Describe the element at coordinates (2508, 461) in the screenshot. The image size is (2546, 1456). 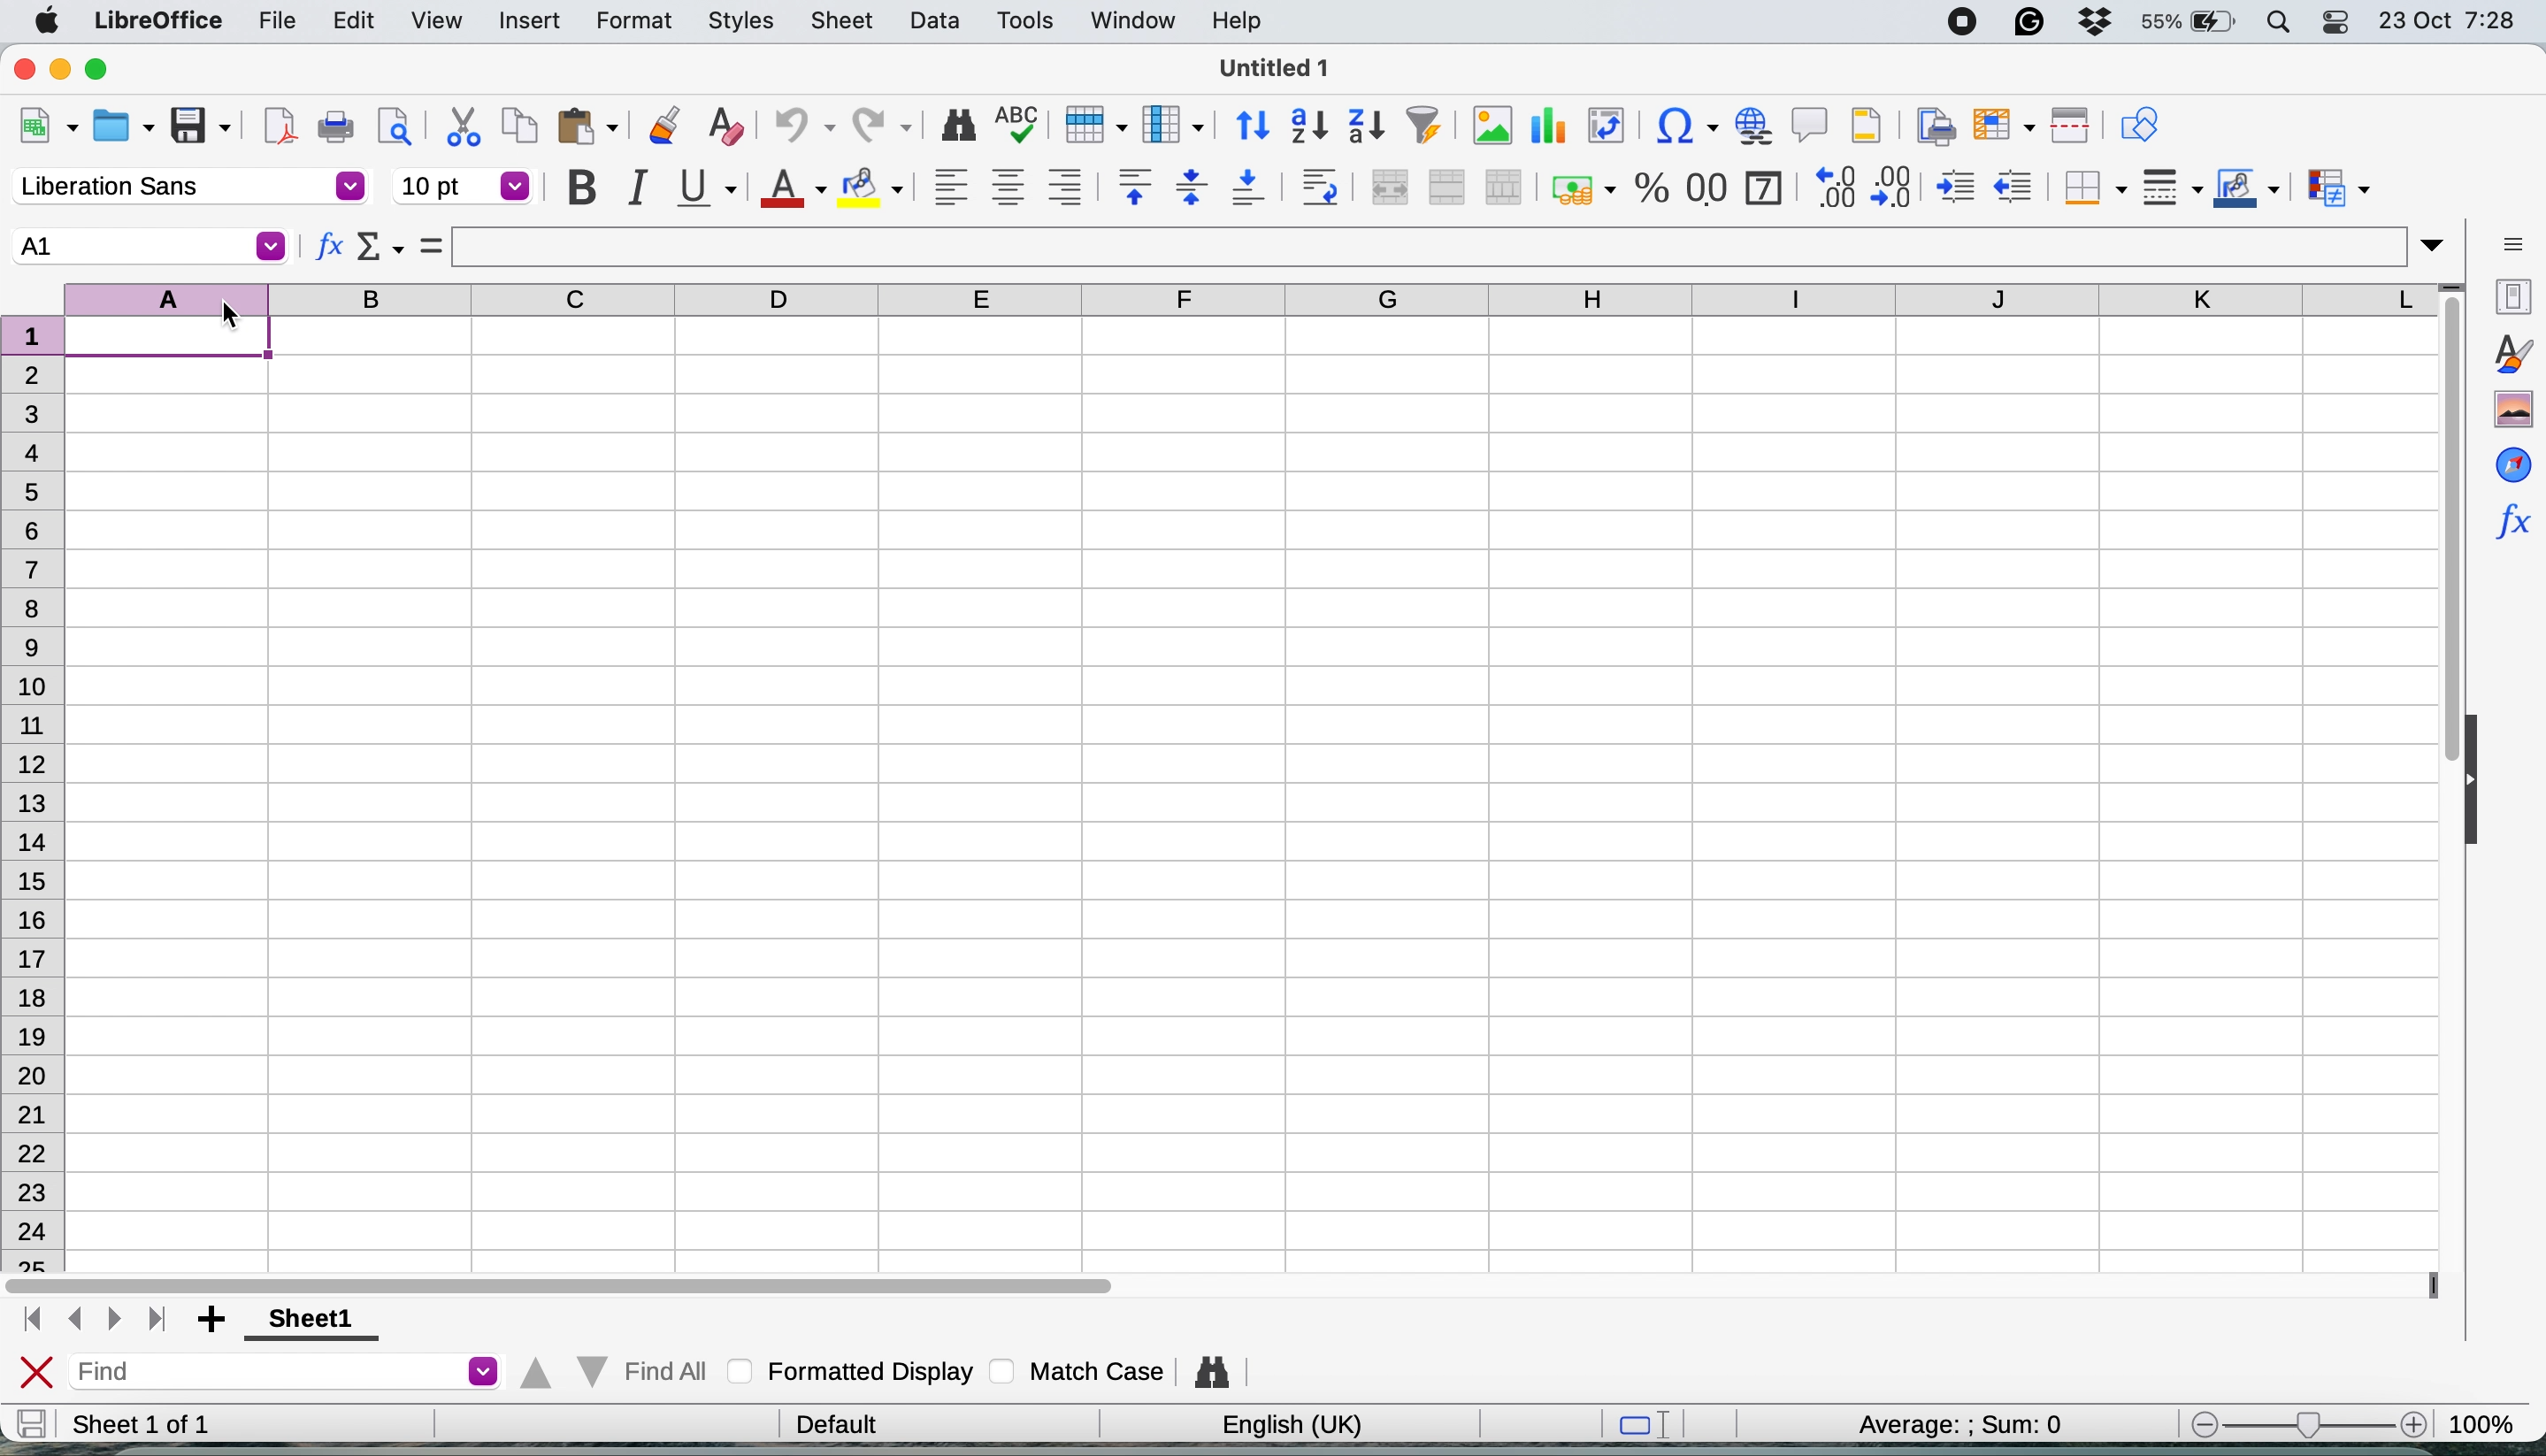
I see `navigator` at that location.